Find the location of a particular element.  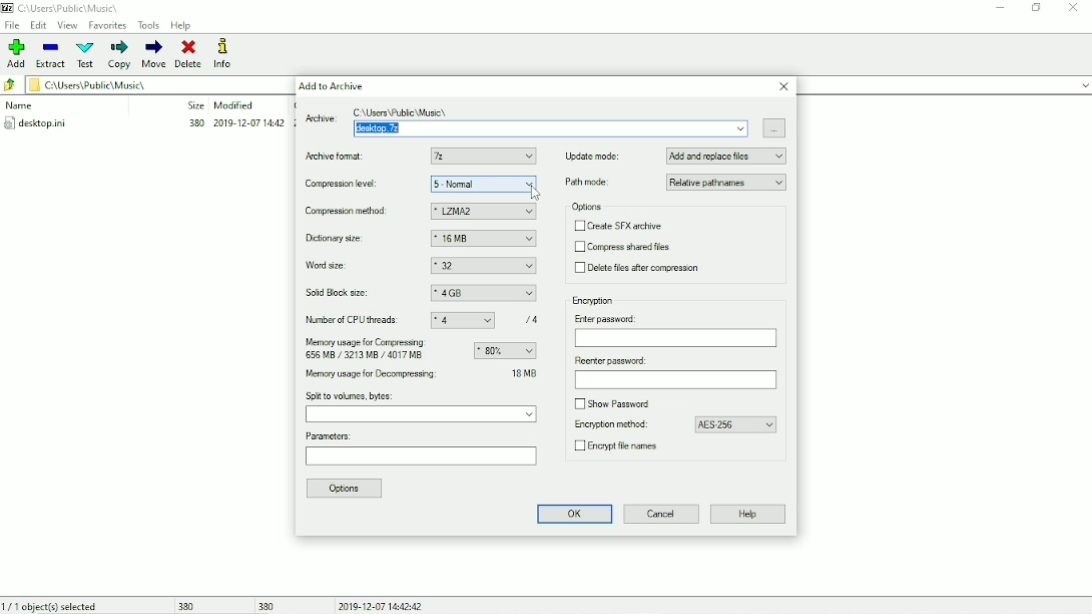

Tools is located at coordinates (149, 26).